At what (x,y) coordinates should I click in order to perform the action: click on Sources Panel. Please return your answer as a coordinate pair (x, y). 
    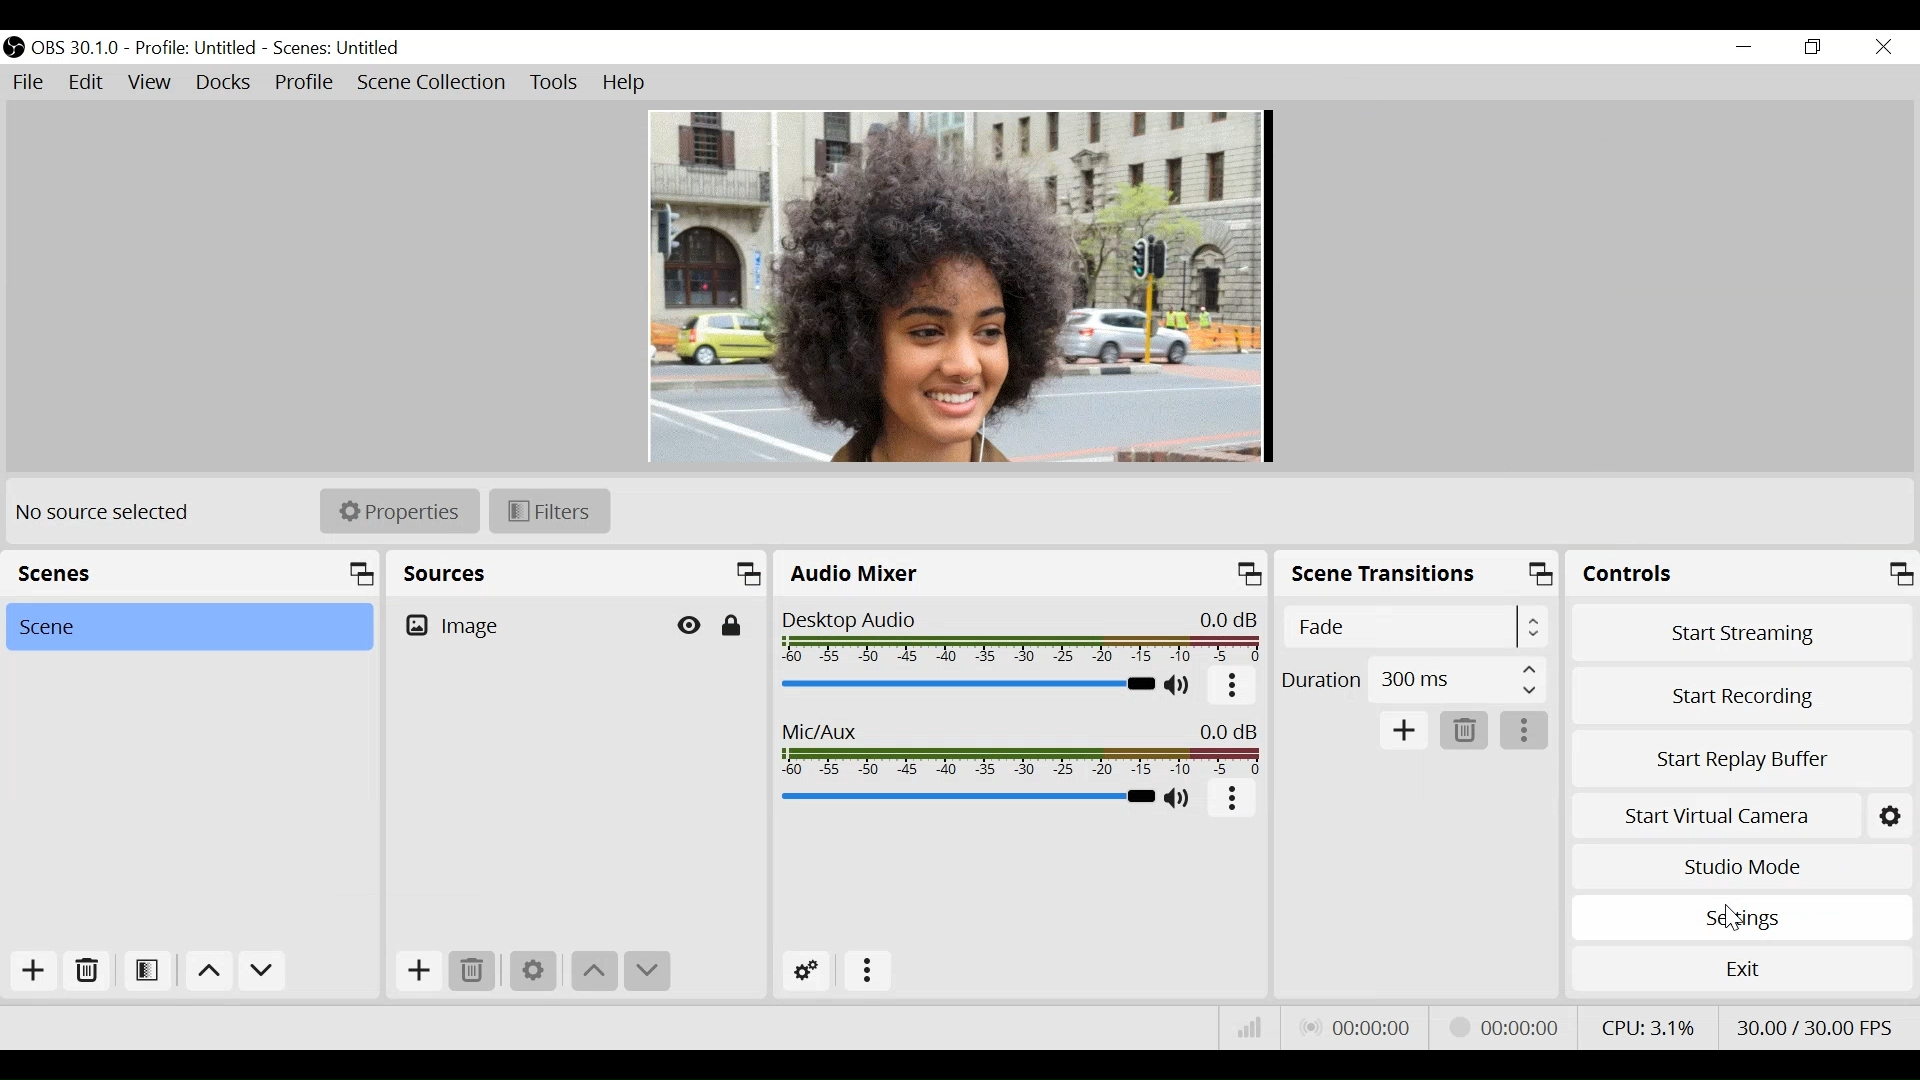
    Looking at the image, I should click on (466, 577).